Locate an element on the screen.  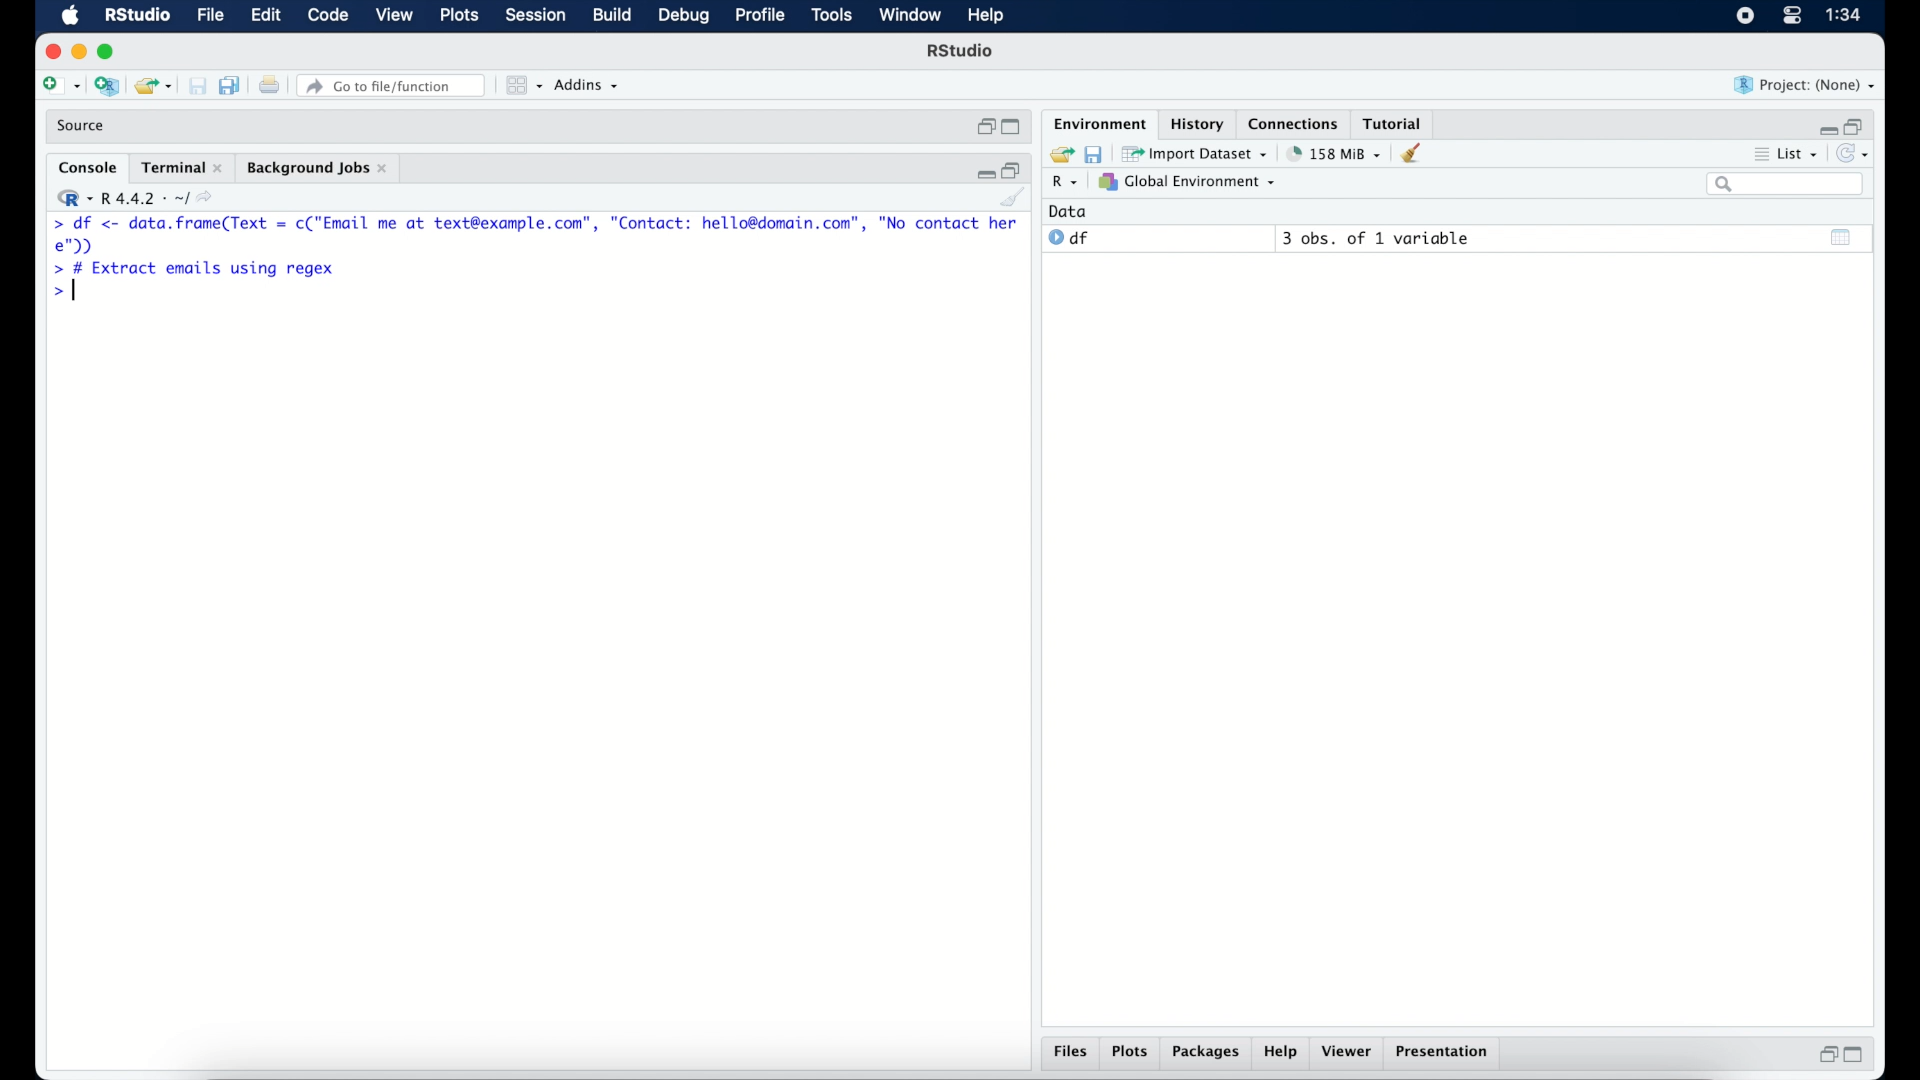
load workspace is located at coordinates (1061, 152).